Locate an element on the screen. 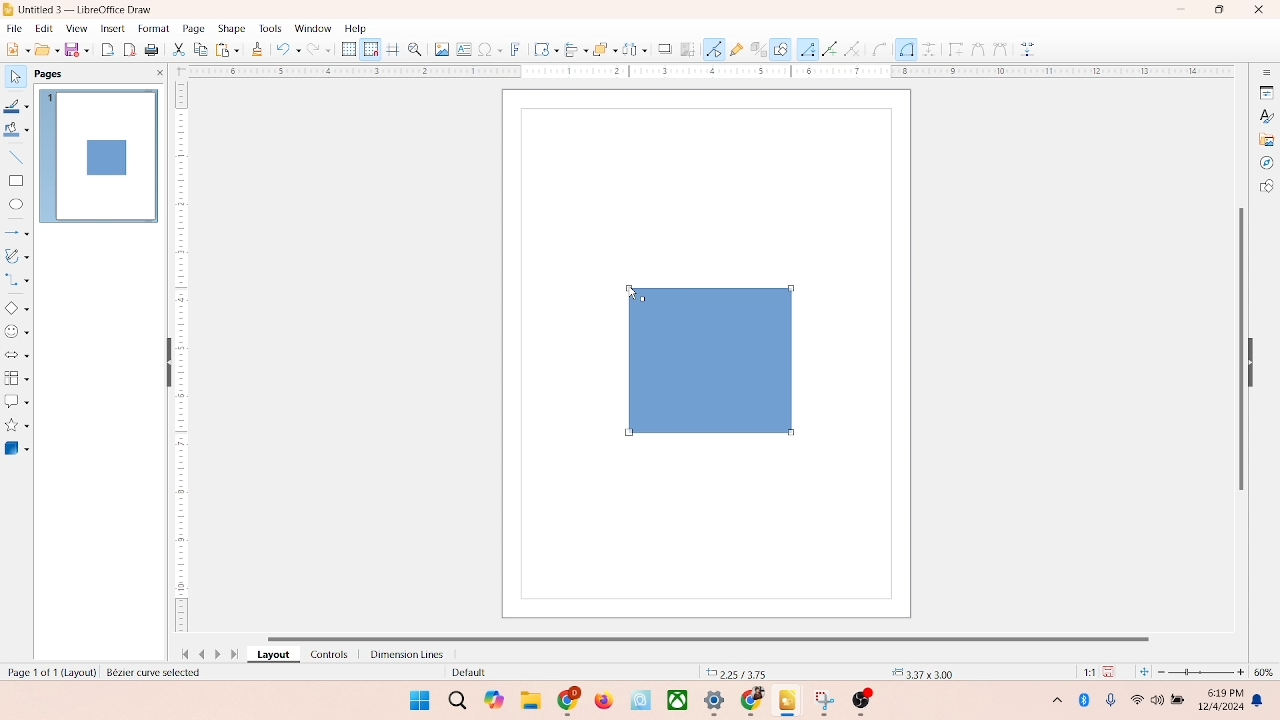  insert line is located at coordinates (16, 157).